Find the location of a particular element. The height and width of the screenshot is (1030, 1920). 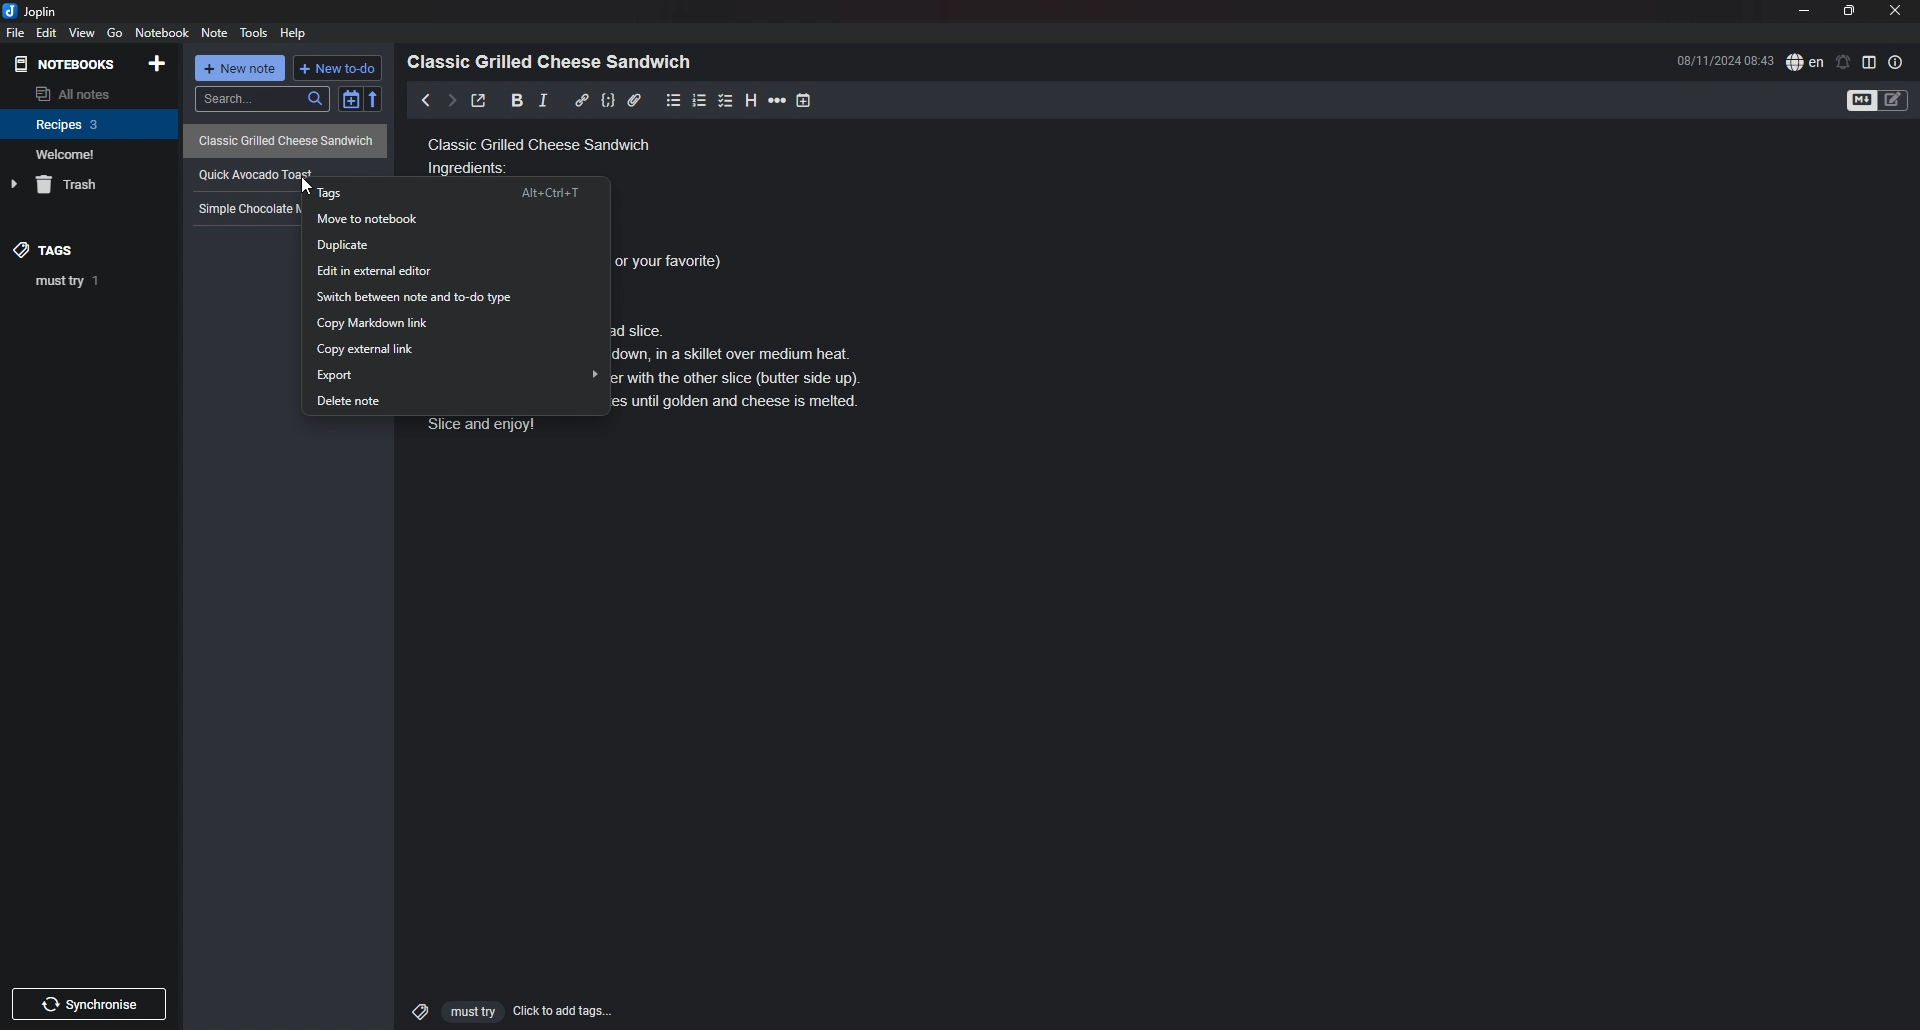

click to add tags is located at coordinates (503, 1010).